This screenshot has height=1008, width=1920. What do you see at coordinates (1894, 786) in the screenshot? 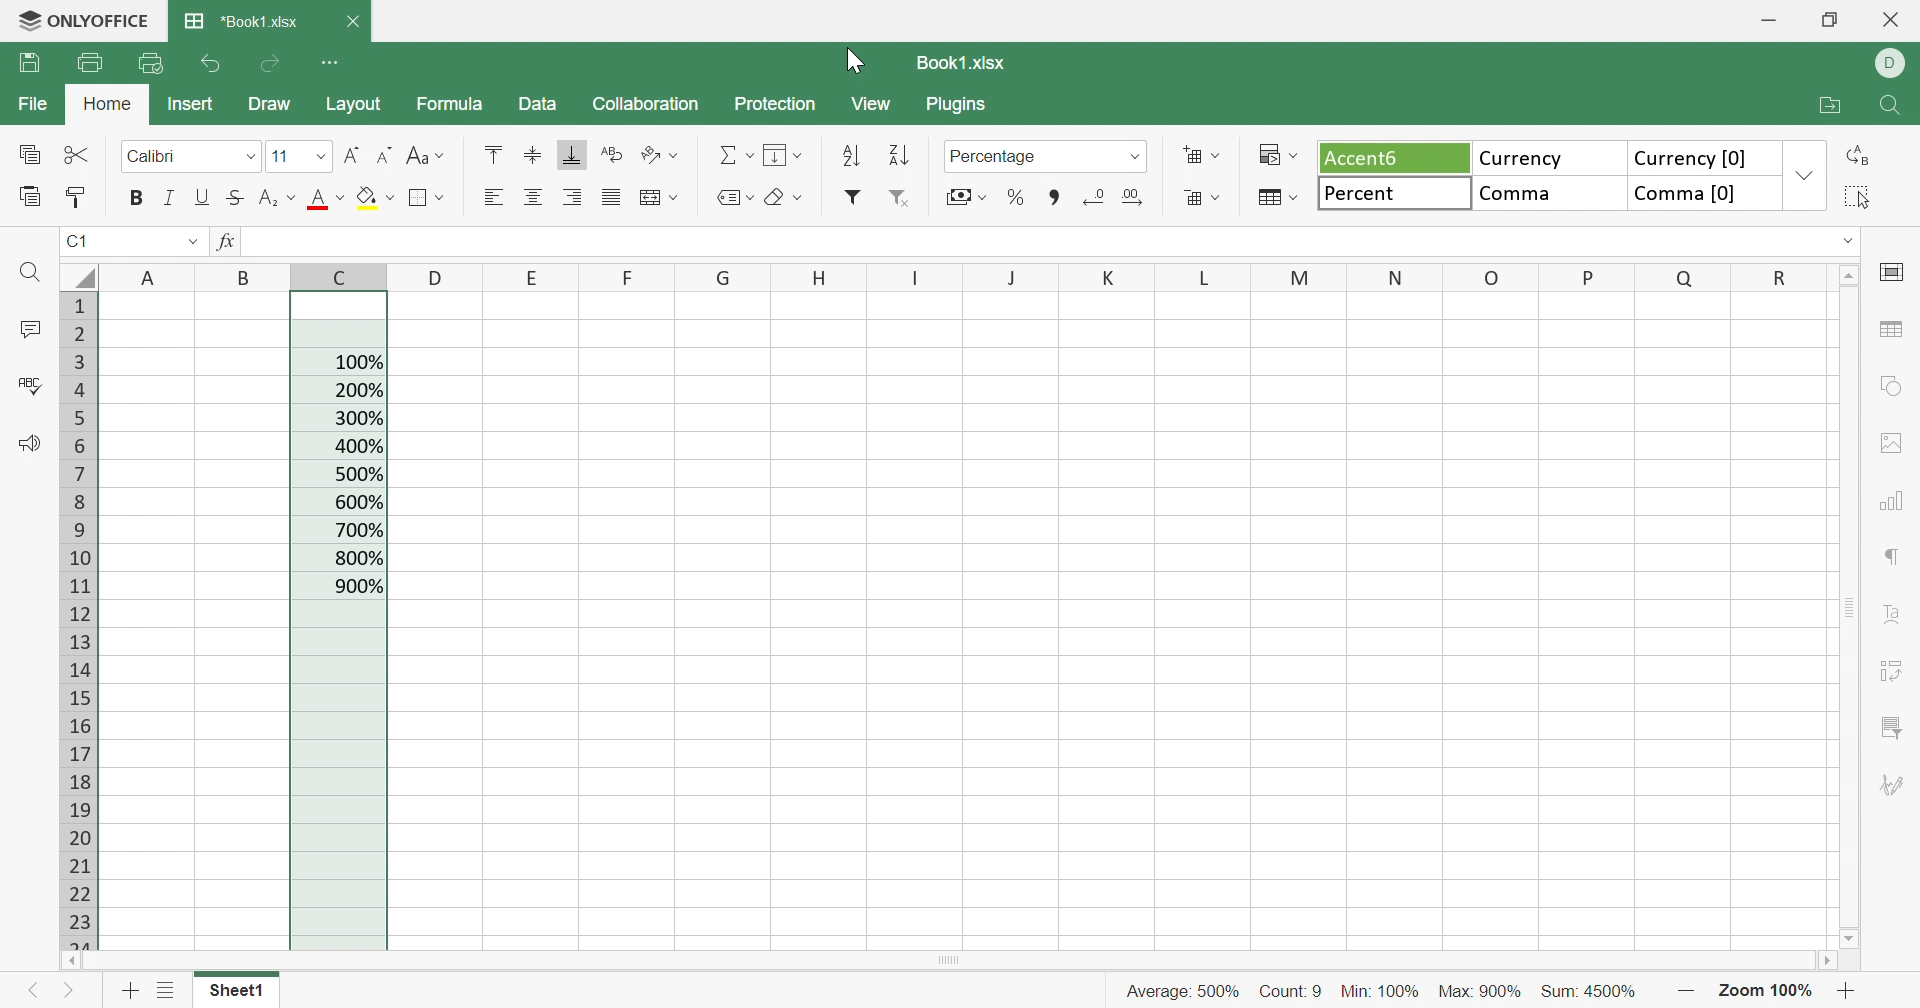
I see `Signature settings` at bounding box center [1894, 786].